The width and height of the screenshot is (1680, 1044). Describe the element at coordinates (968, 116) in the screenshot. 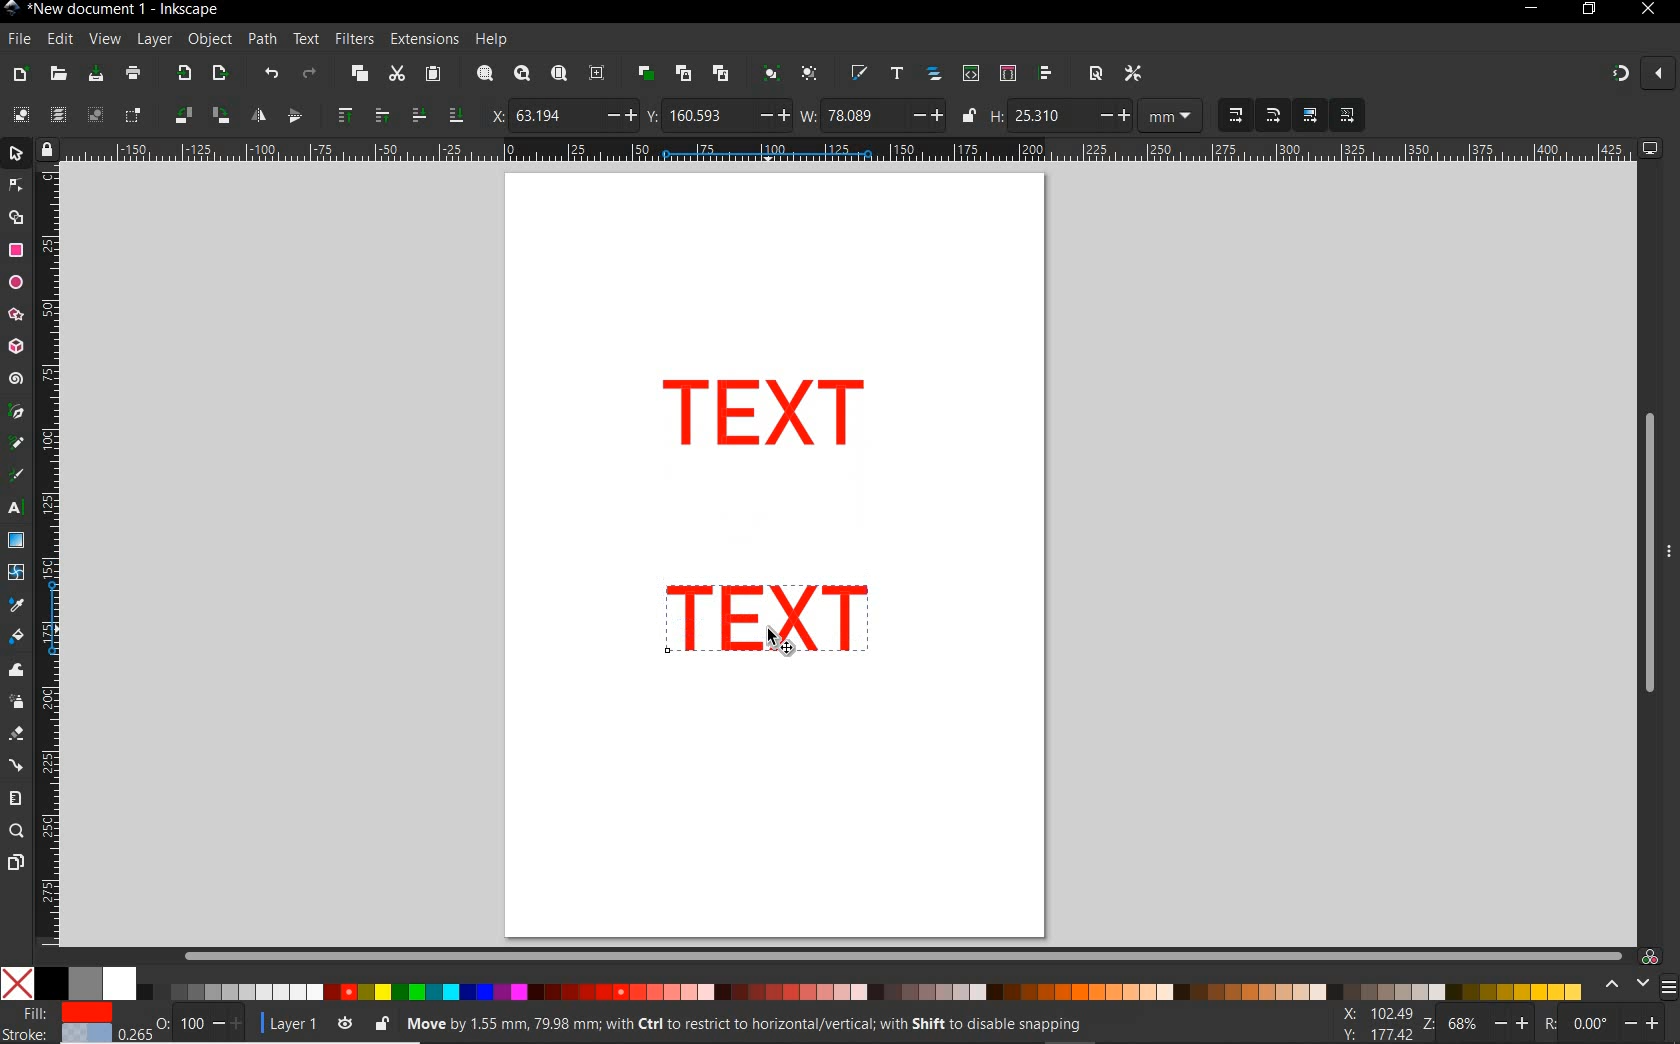

I see `lock/unlock to change width or height` at that location.